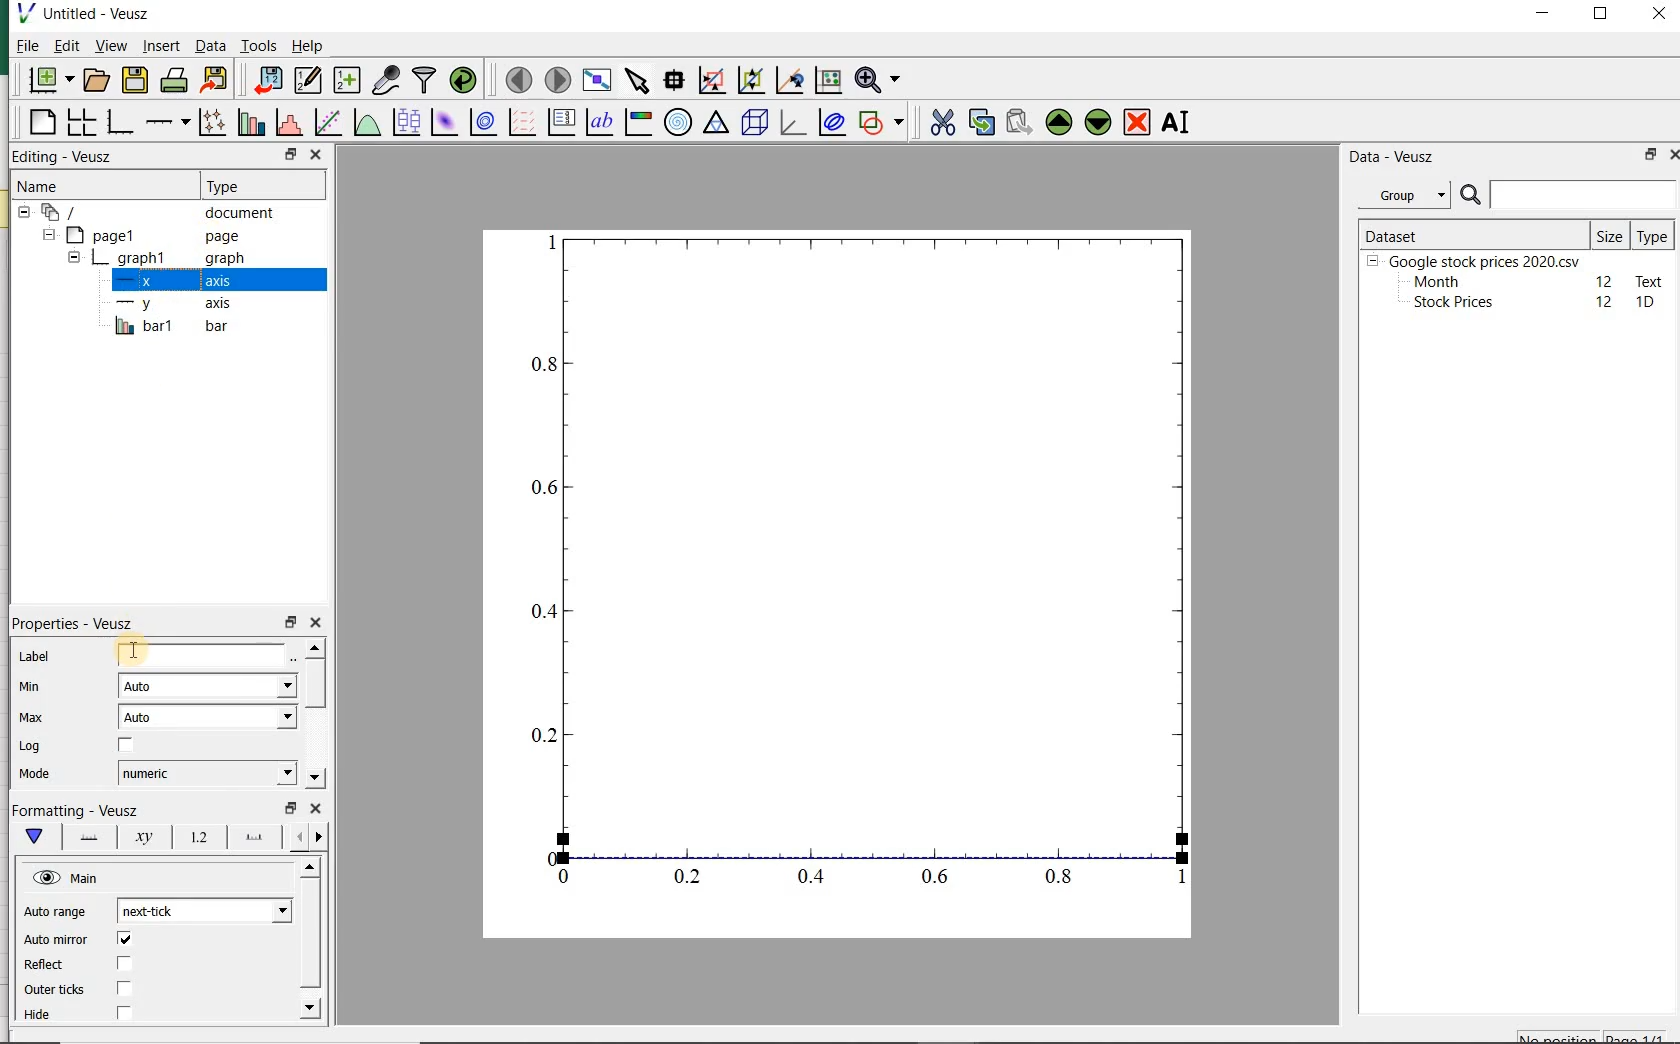 The width and height of the screenshot is (1680, 1044). What do you see at coordinates (519, 124) in the screenshot?
I see `plot a vector field` at bounding box center [519, 124].